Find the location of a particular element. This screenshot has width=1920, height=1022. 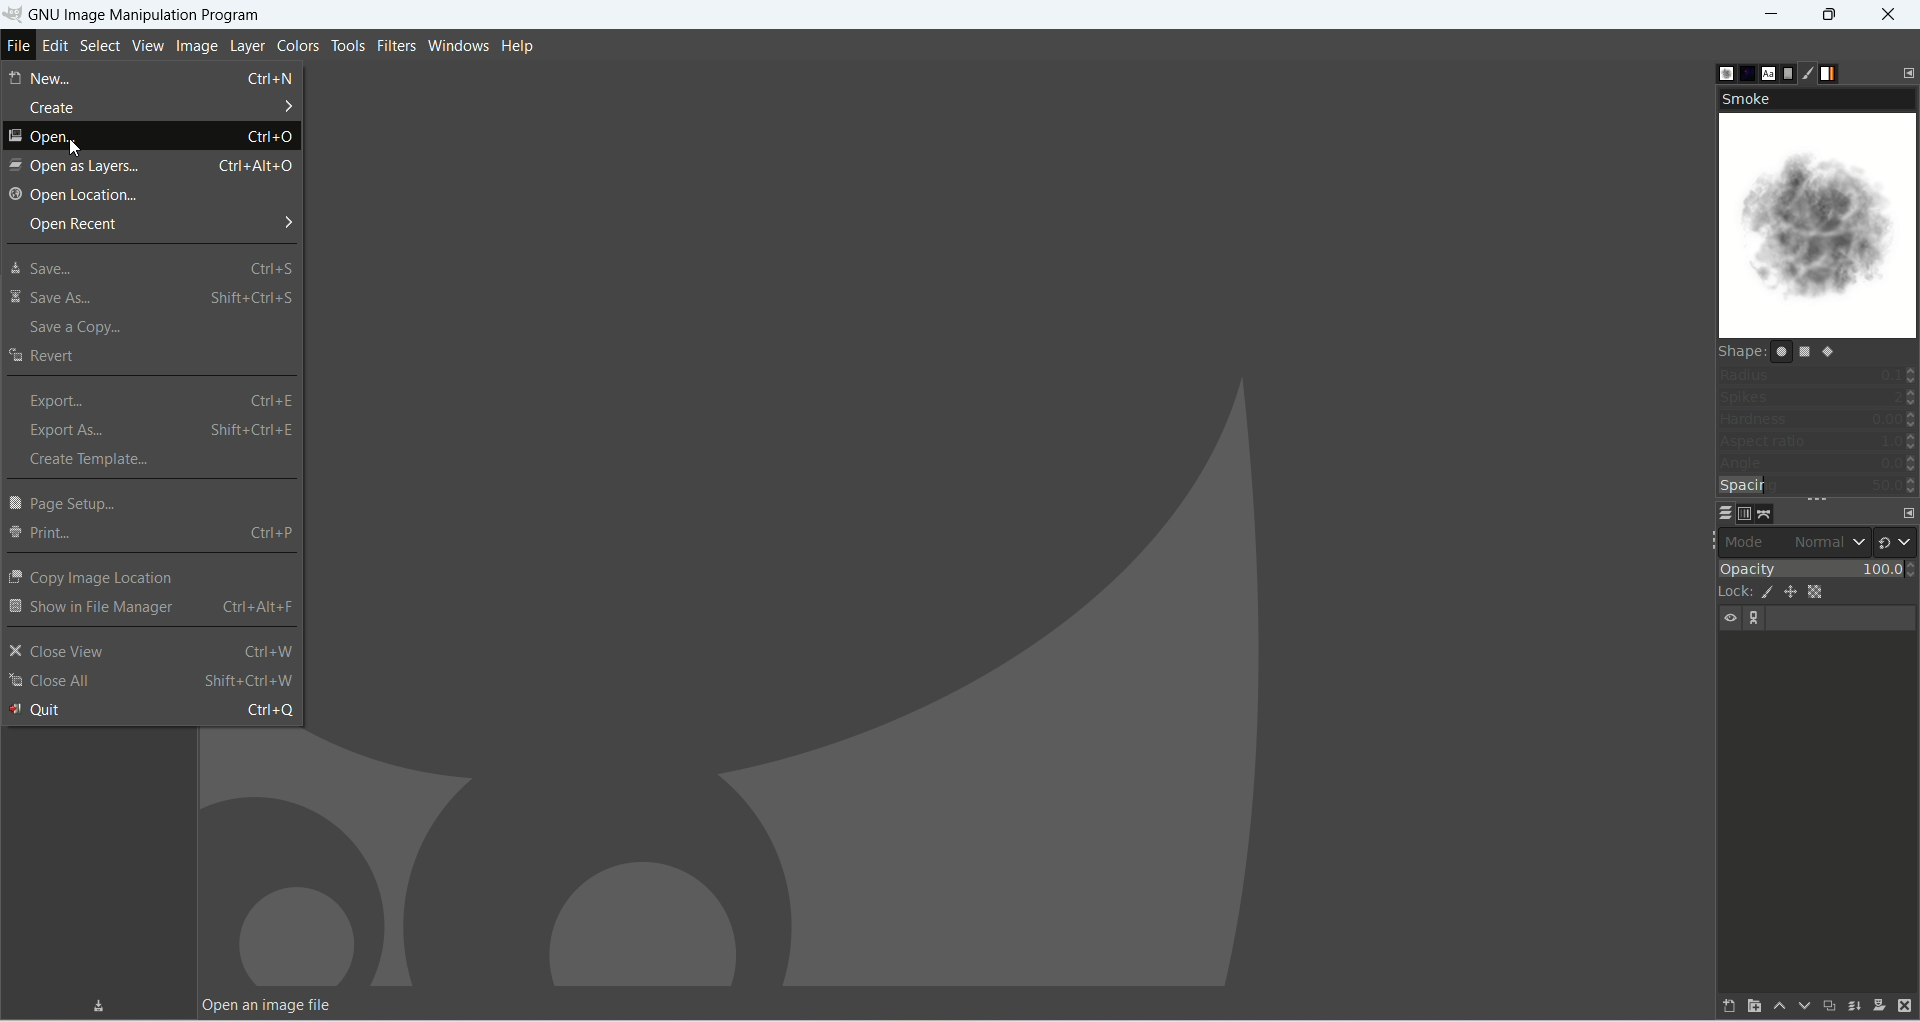

Windows is located at coordinates (458, 42).